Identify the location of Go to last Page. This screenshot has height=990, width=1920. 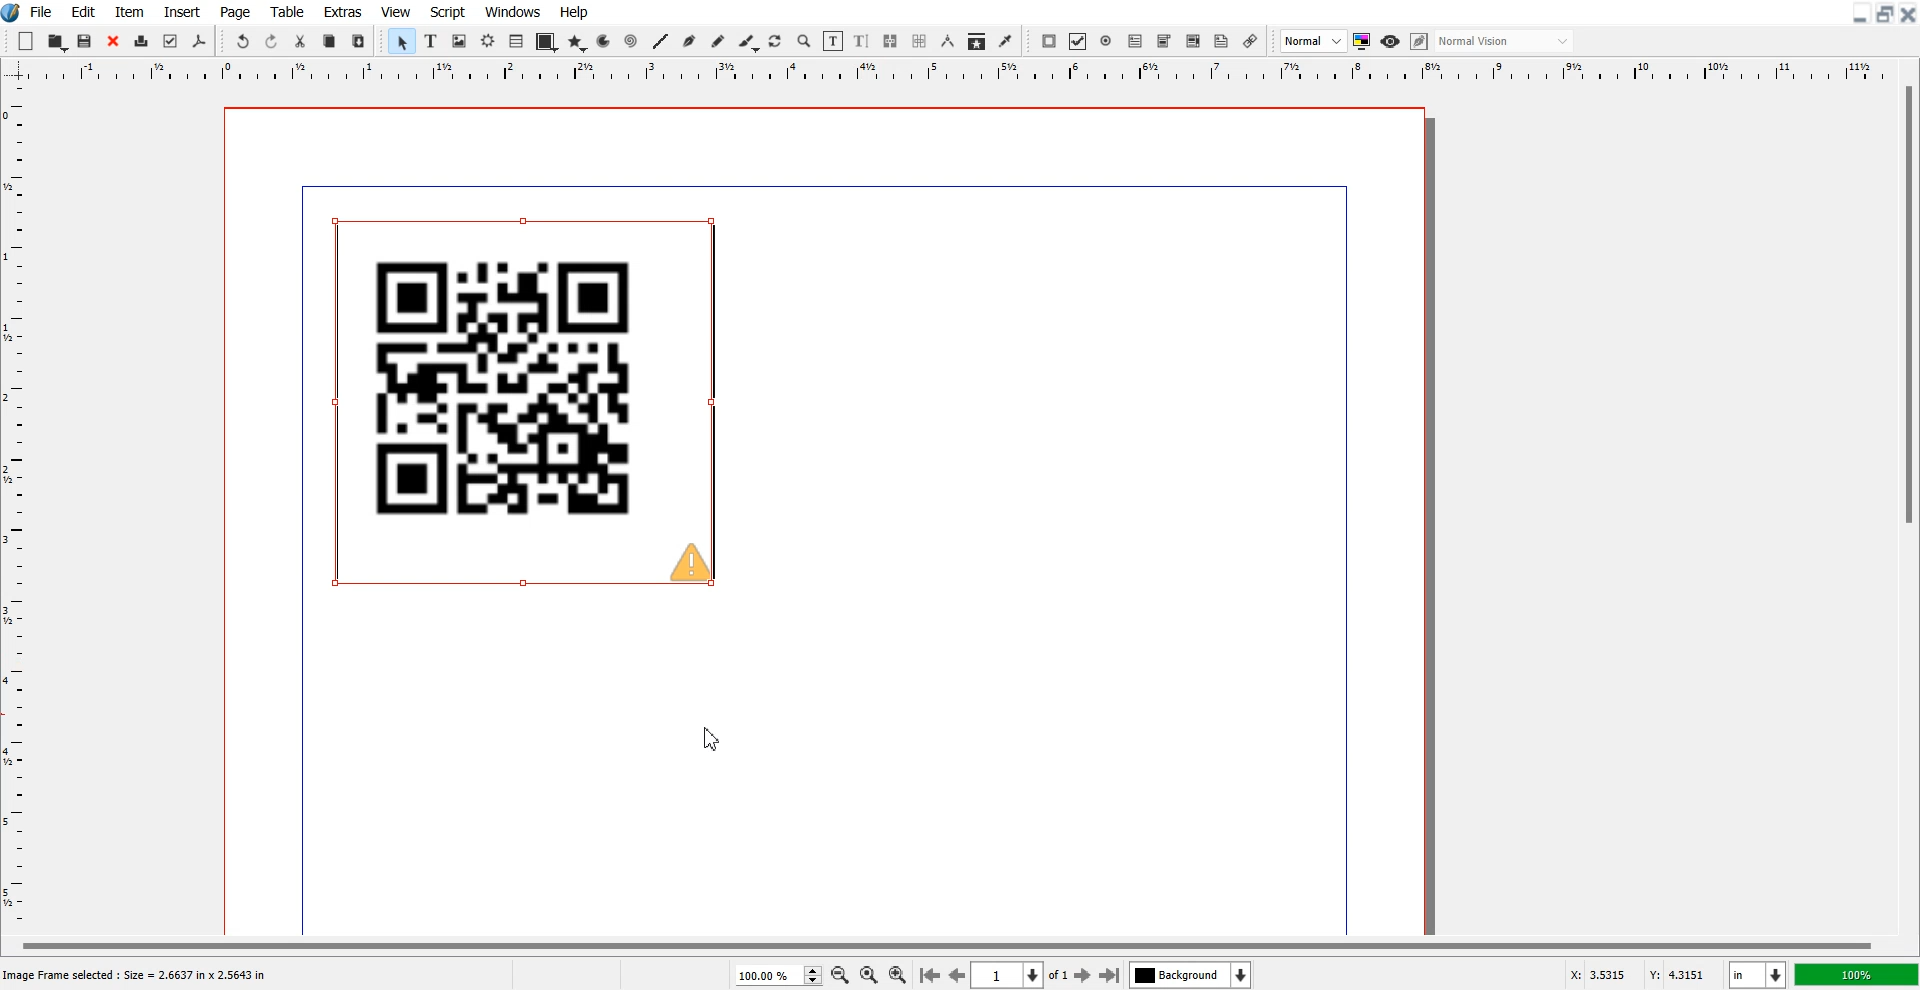
(1110, 975).